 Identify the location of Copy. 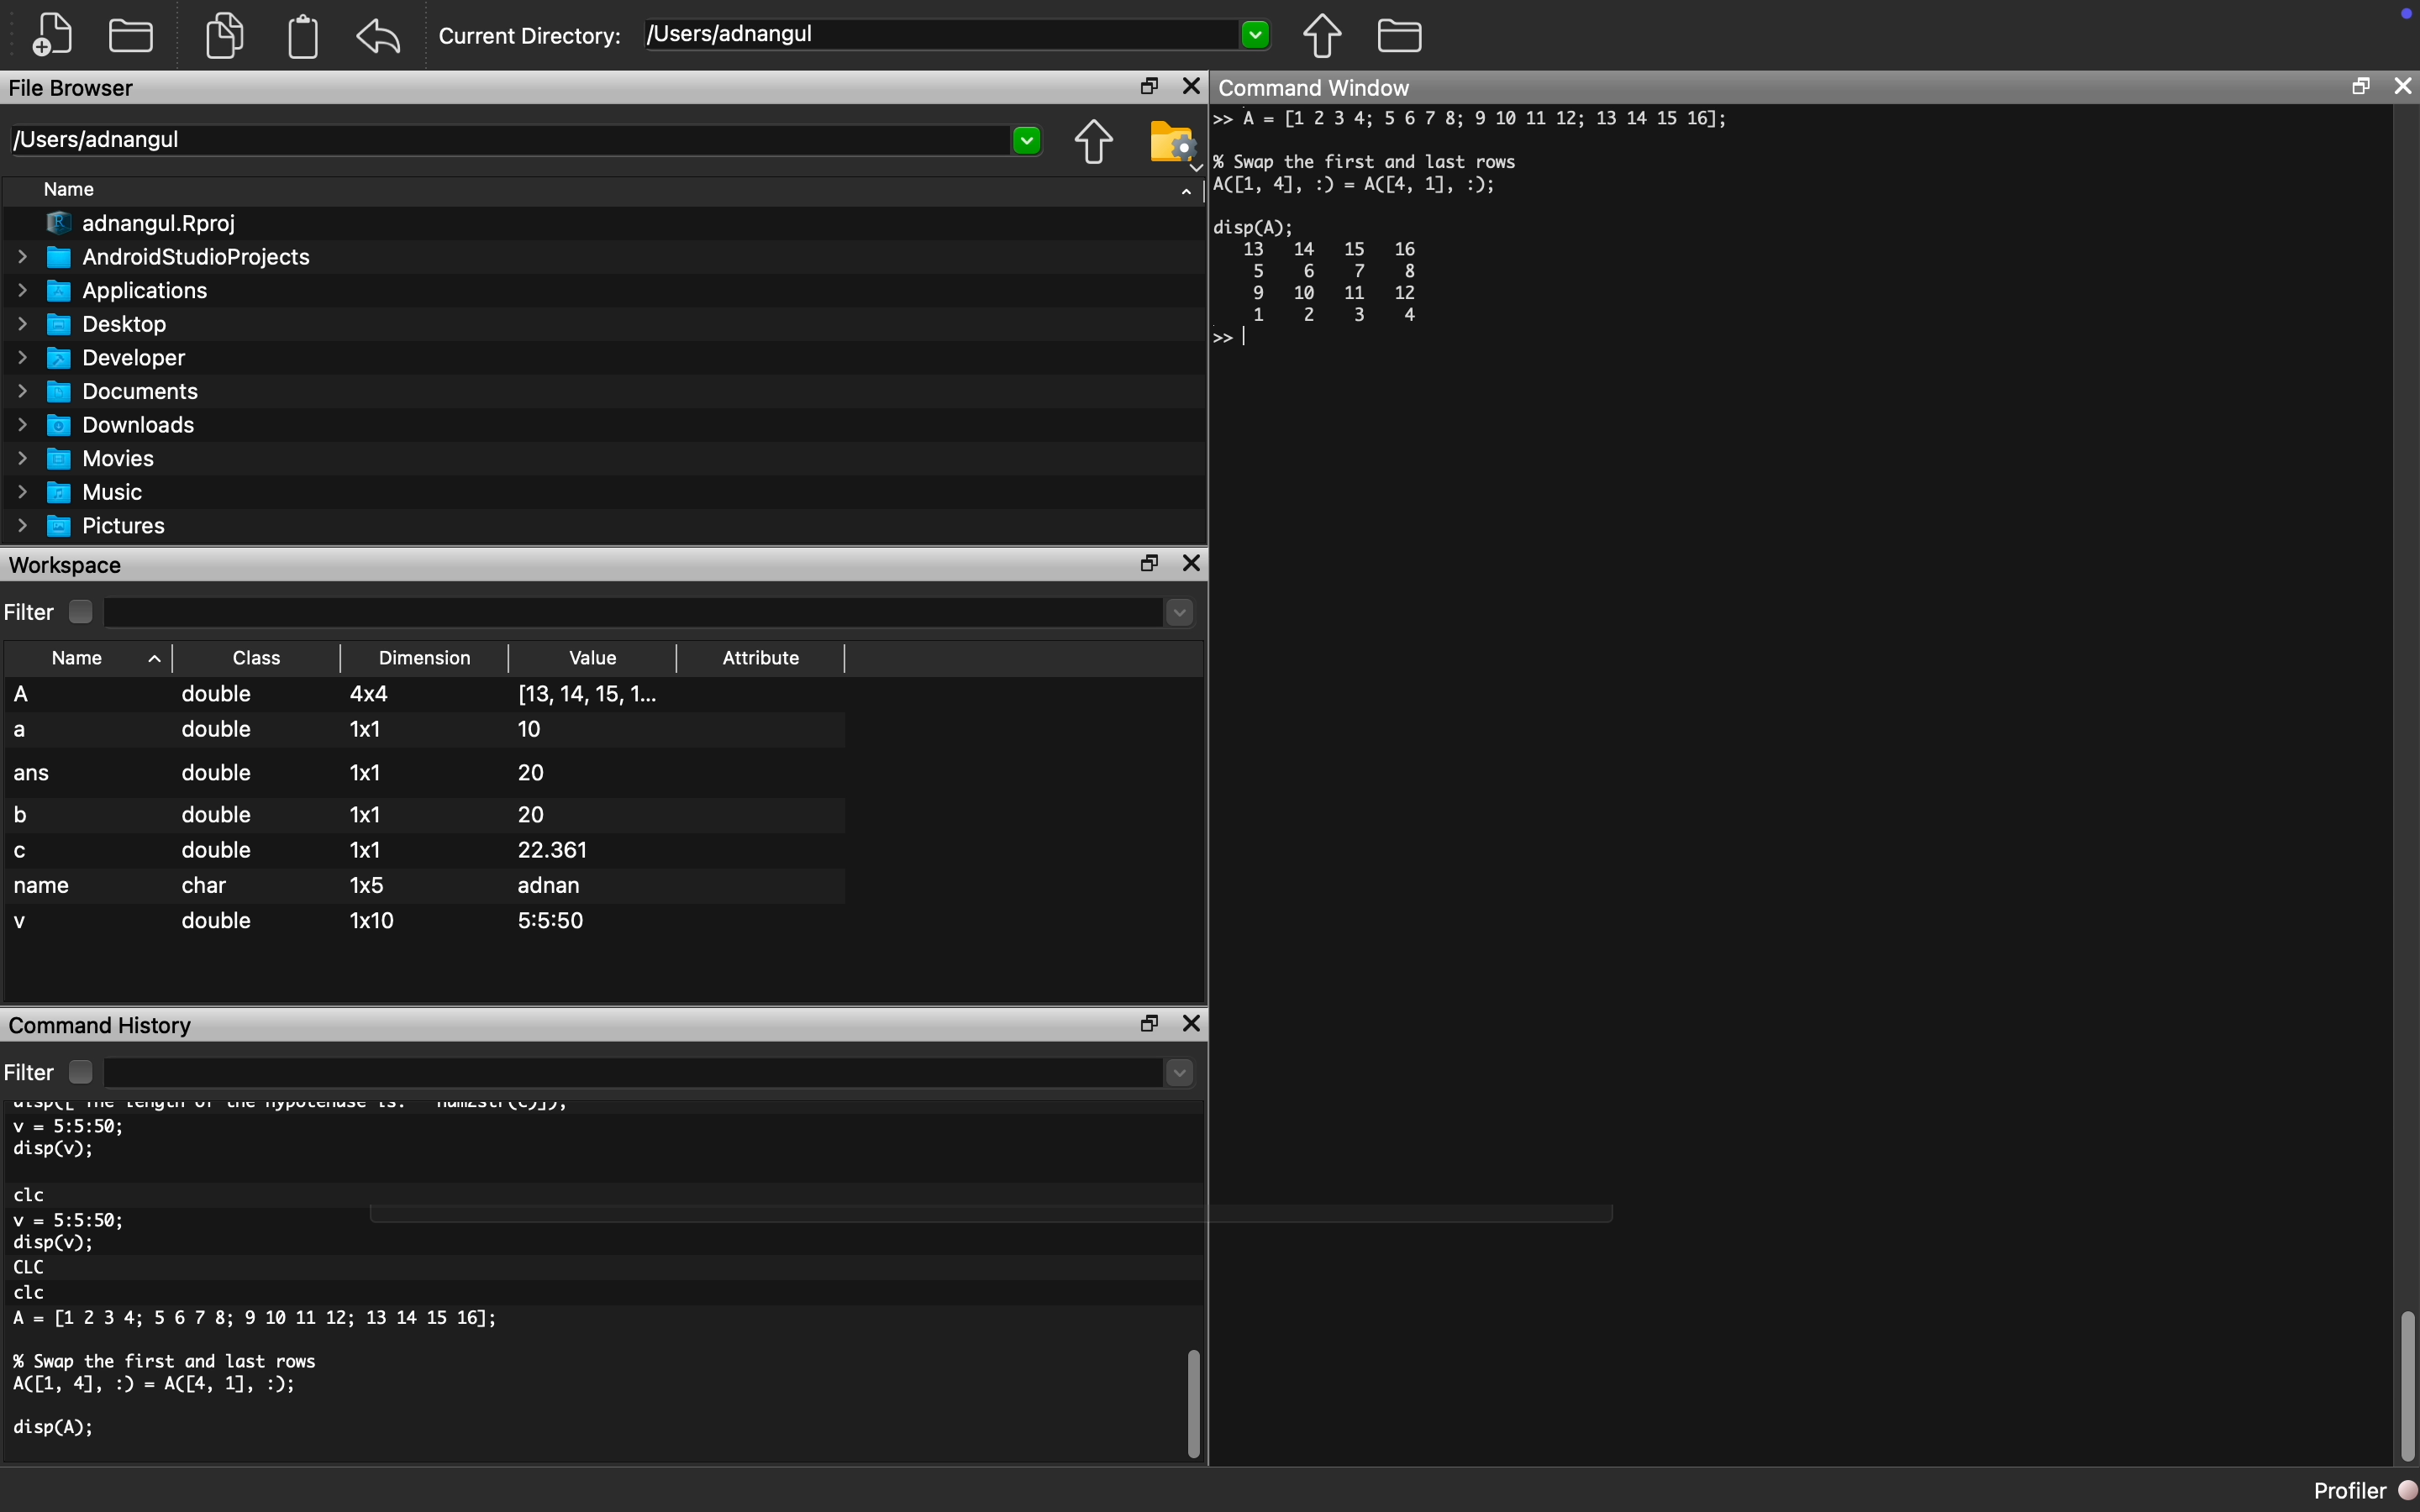
(227, 32).